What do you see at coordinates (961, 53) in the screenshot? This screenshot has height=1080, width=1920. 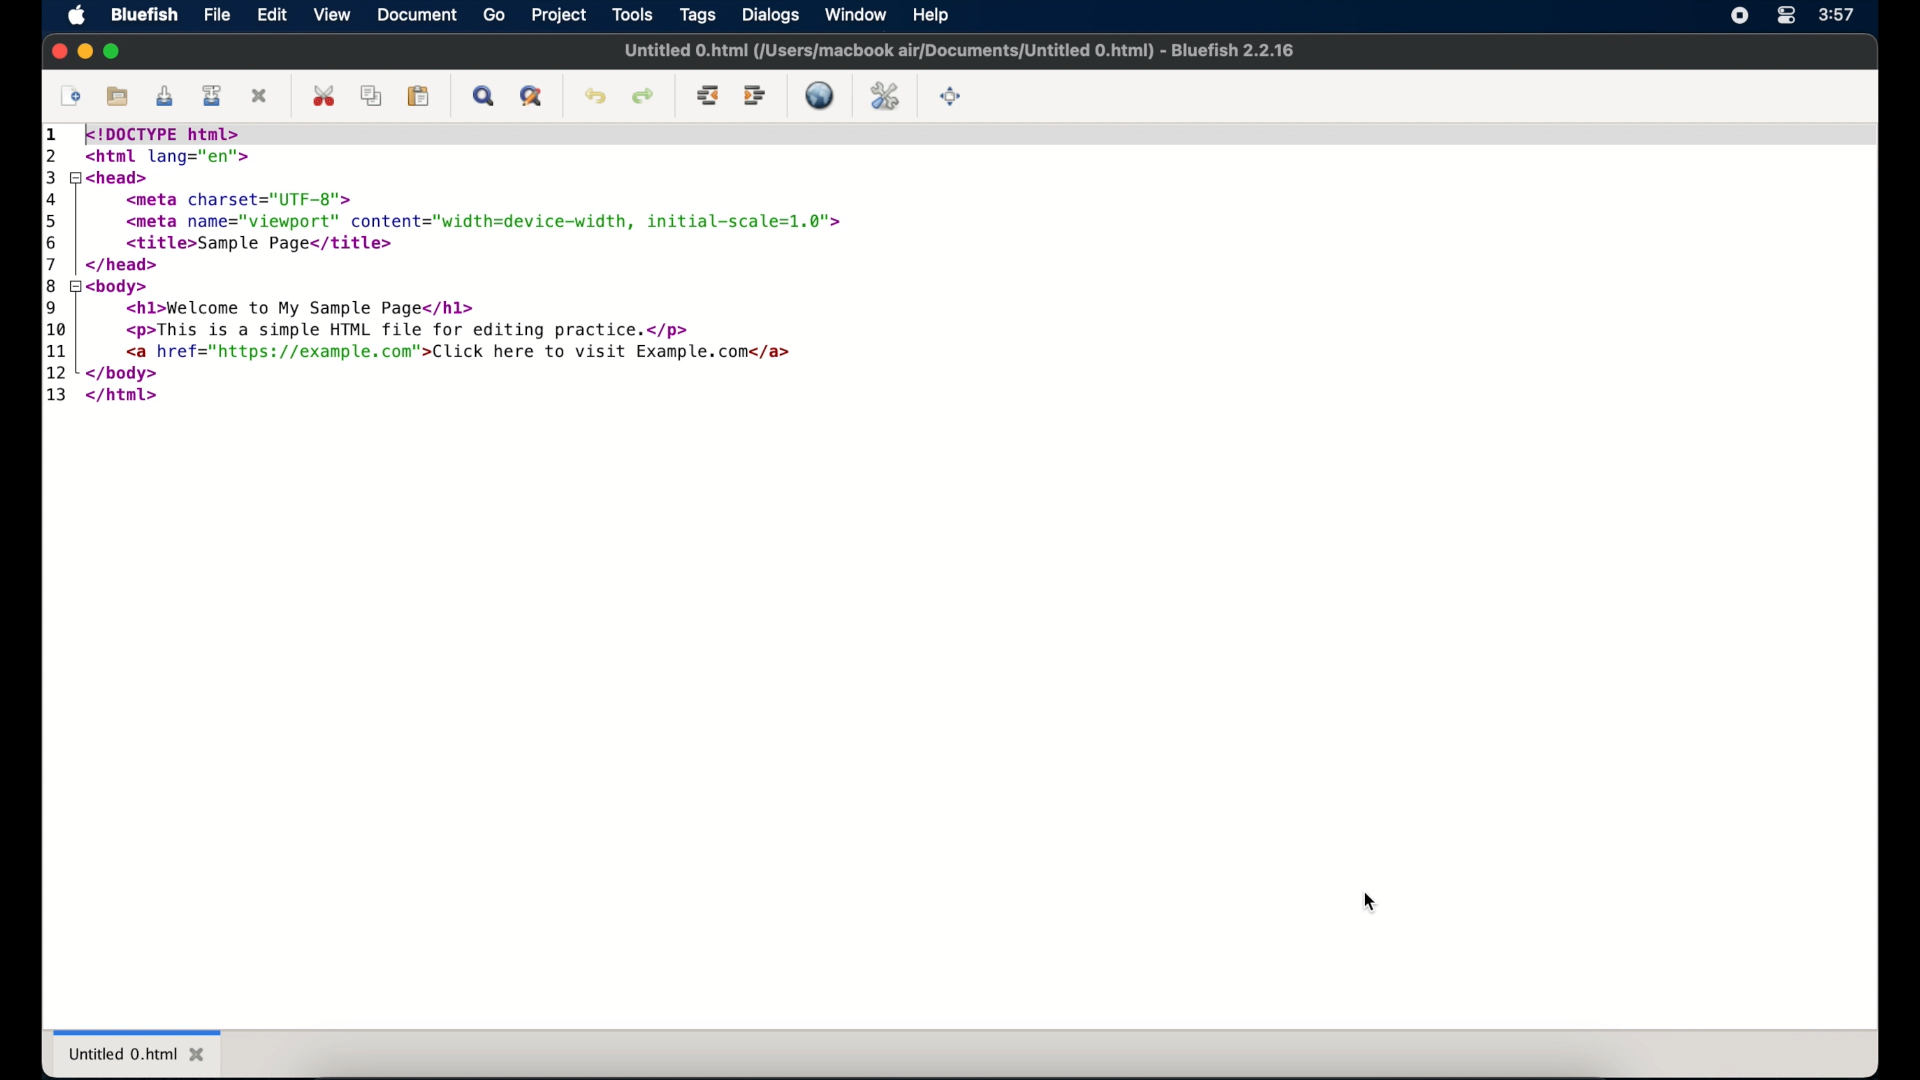 I see `Untitled 0.html (/Users/macbook air/Documents/Untitied 0.html) - Bluefish 2.2.16` at bounding box center [961, 53].